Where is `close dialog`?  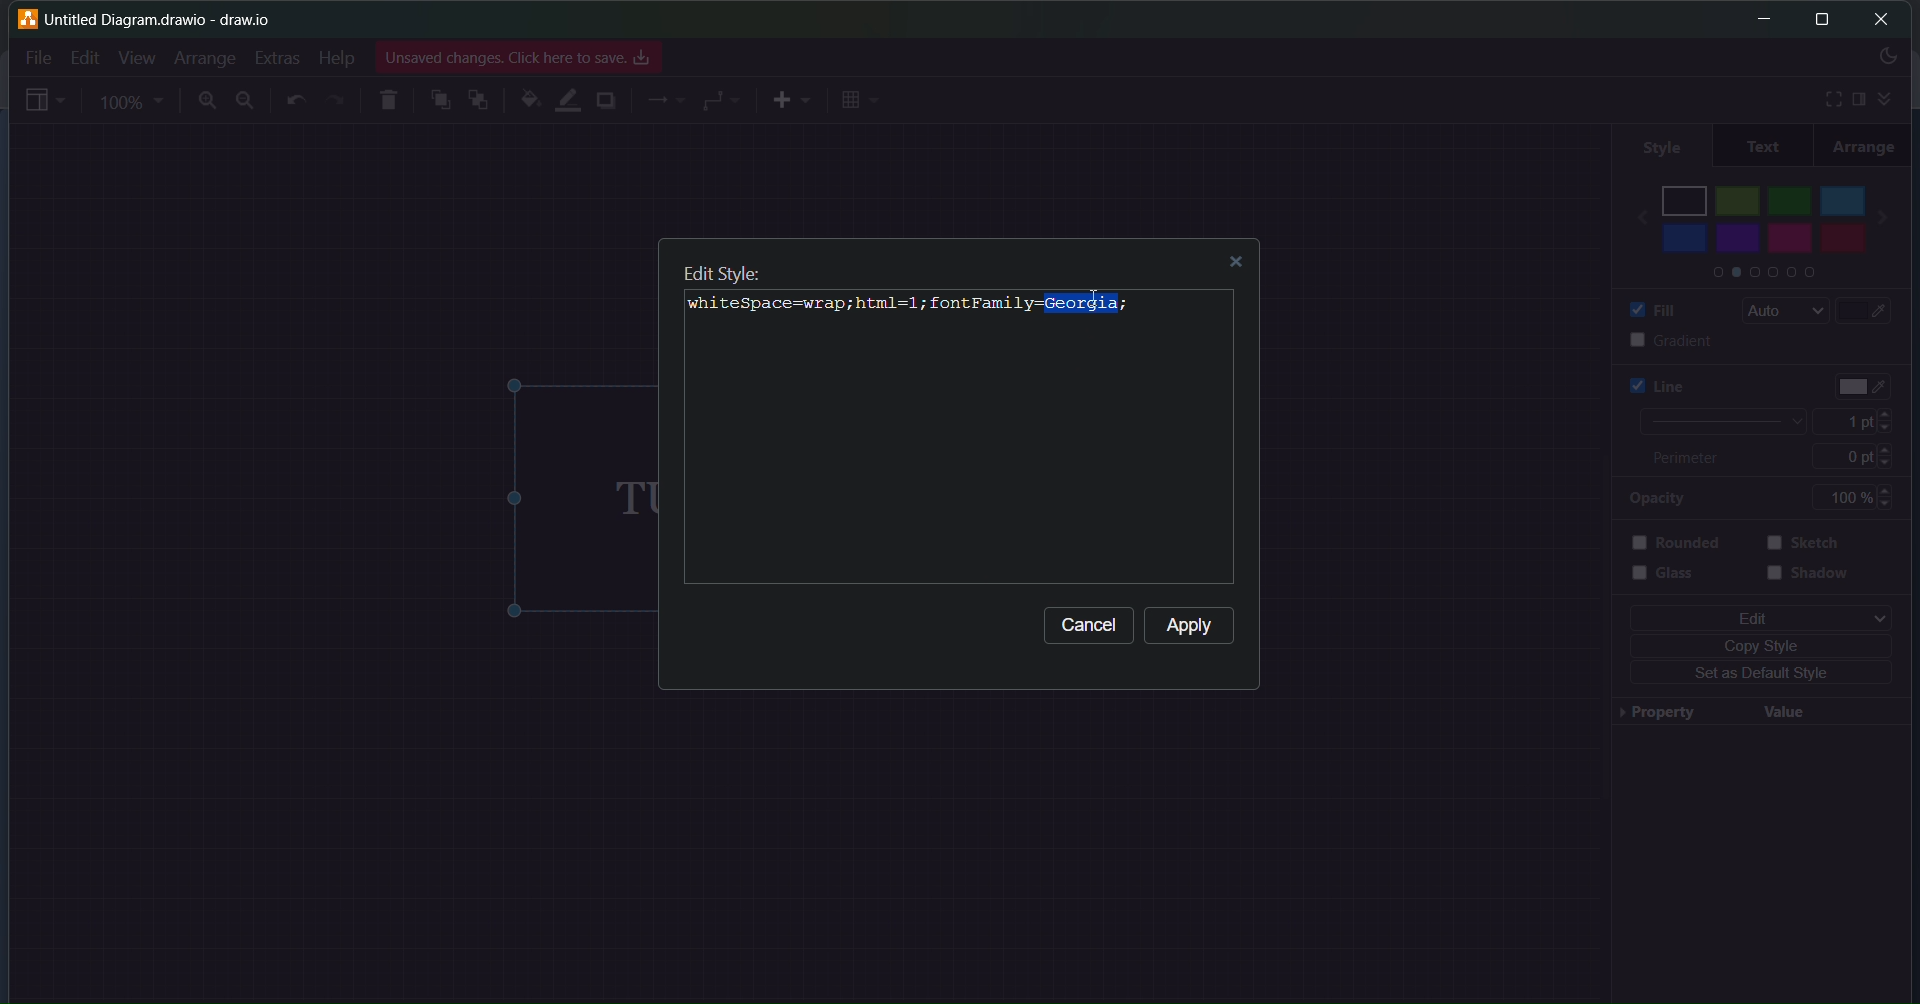
close dialog is located at coordinates (1241, 265).